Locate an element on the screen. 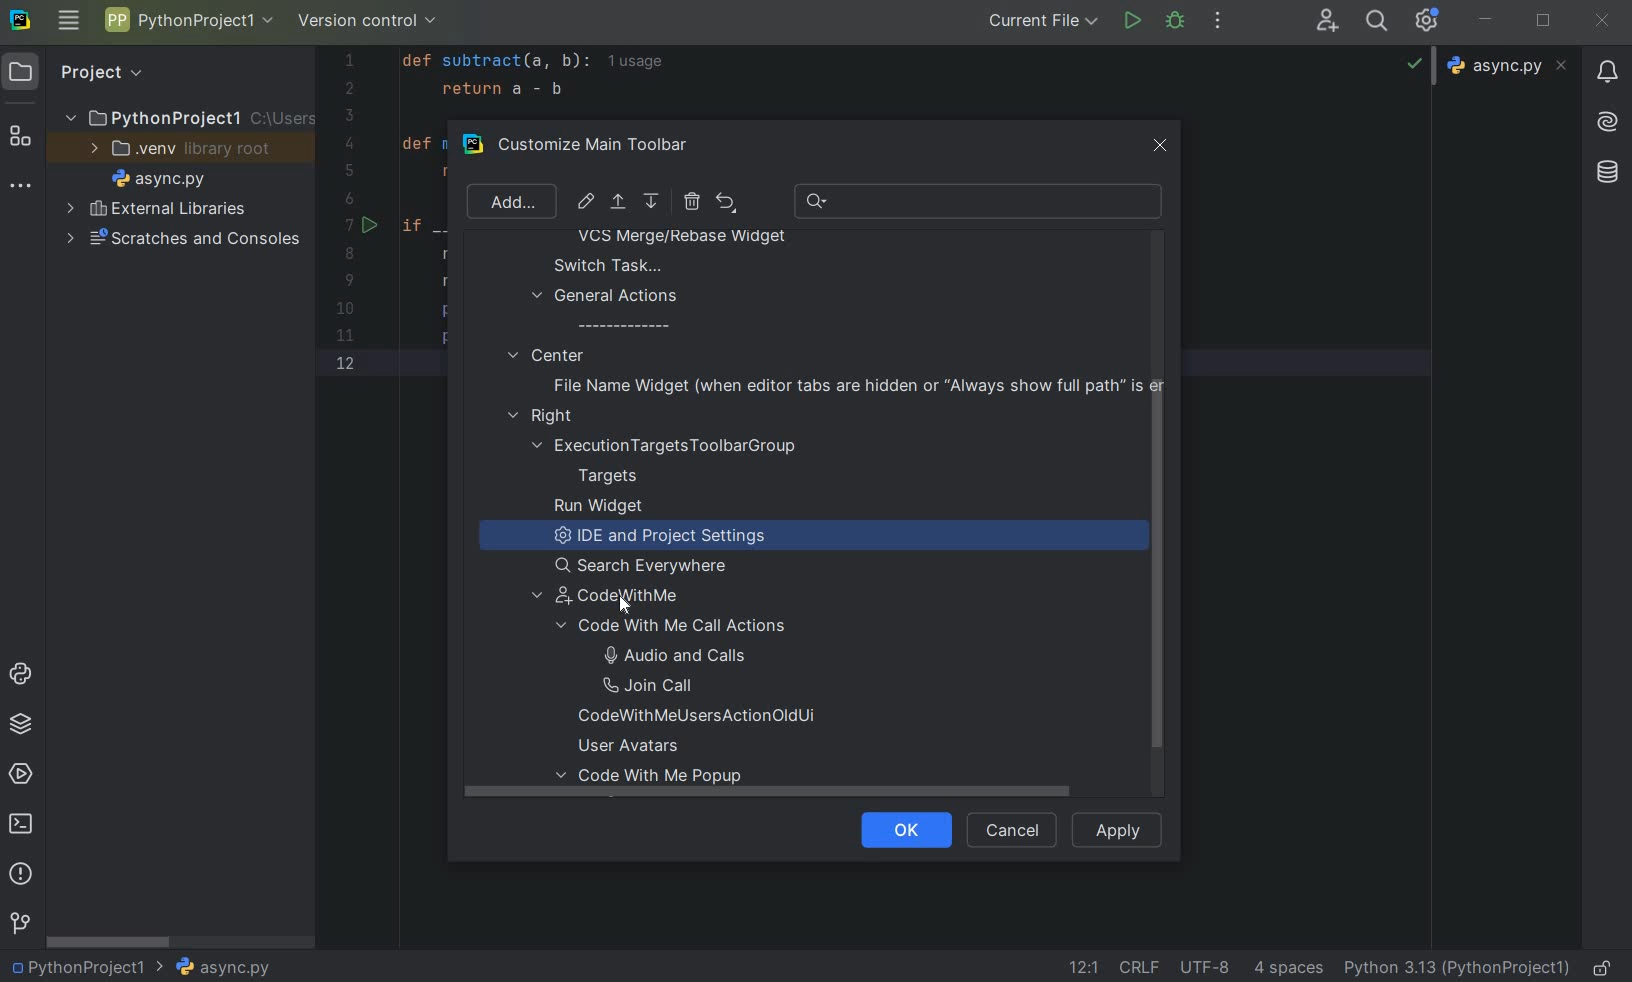  VERSION CONTROL is located at coordinates (368, 24).